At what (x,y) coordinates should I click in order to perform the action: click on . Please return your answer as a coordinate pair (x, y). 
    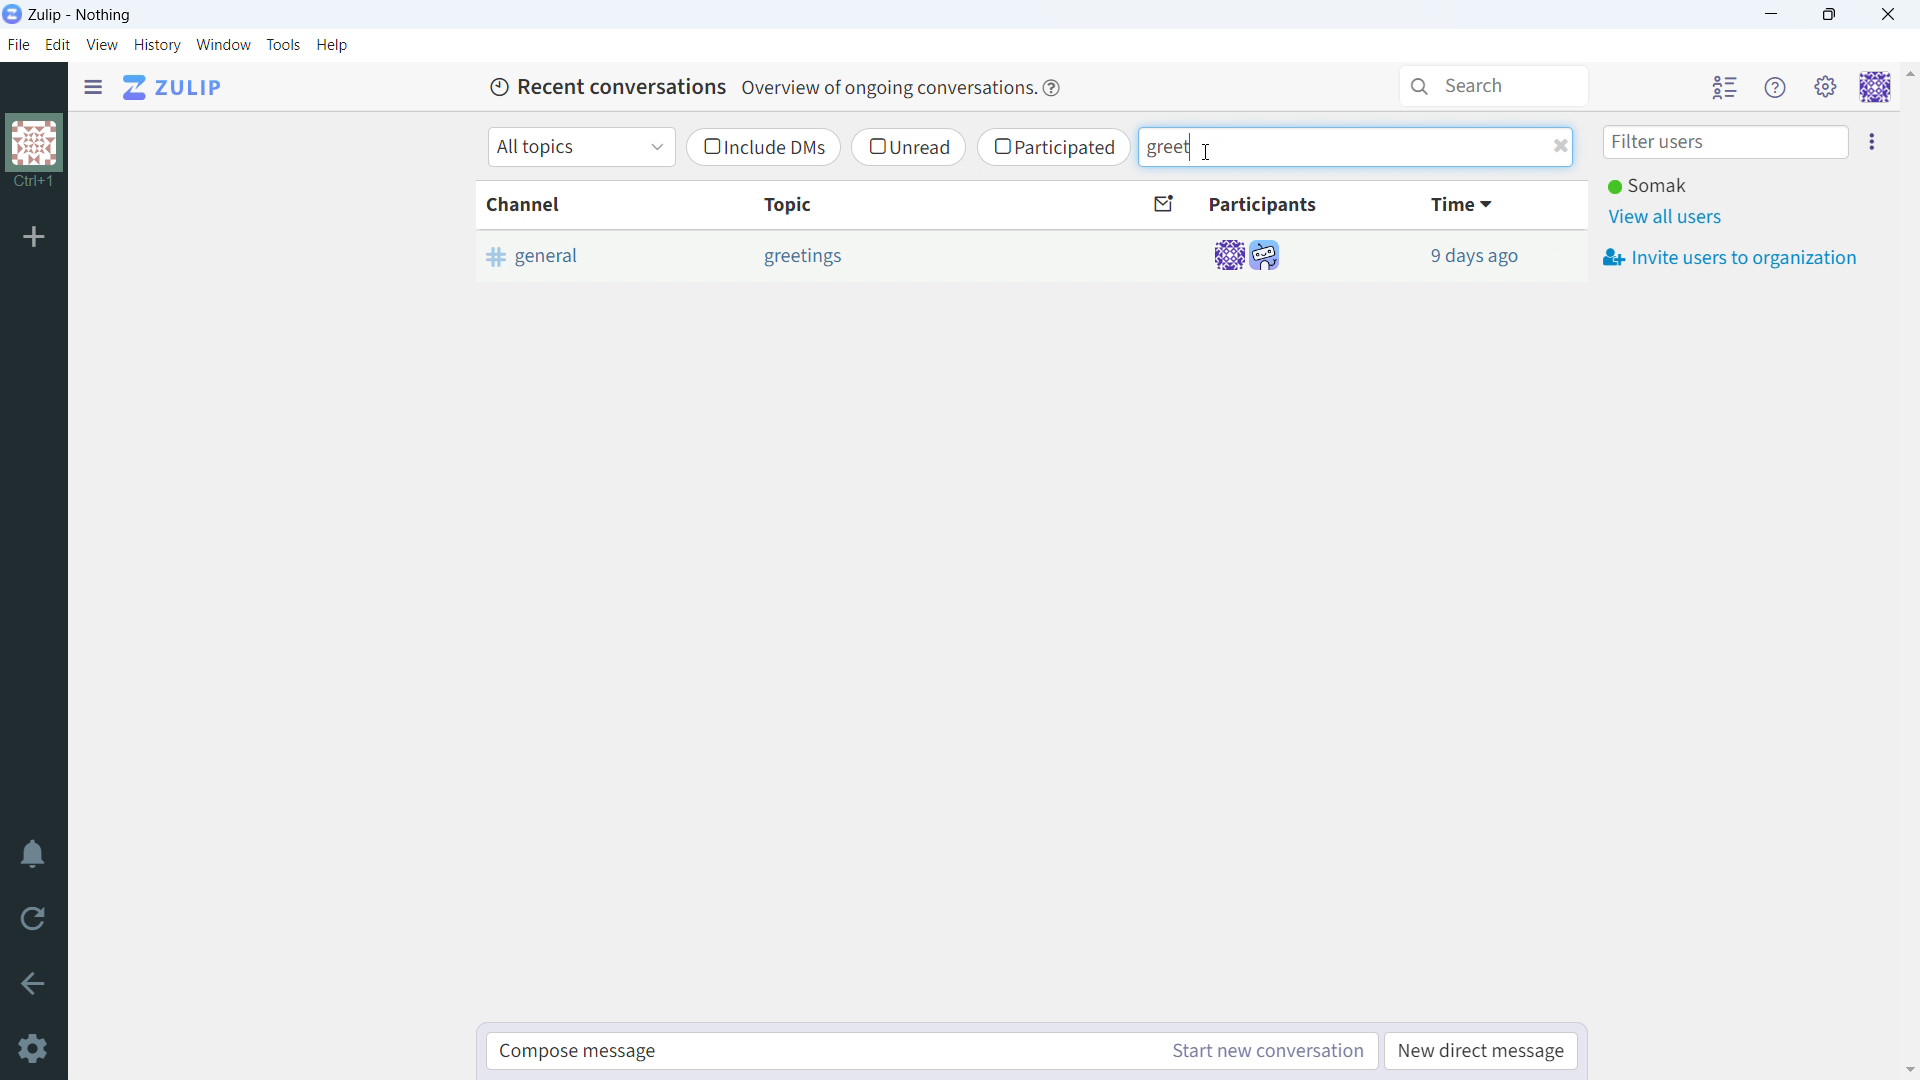
    Looking at the image, I should click on (914, 255).